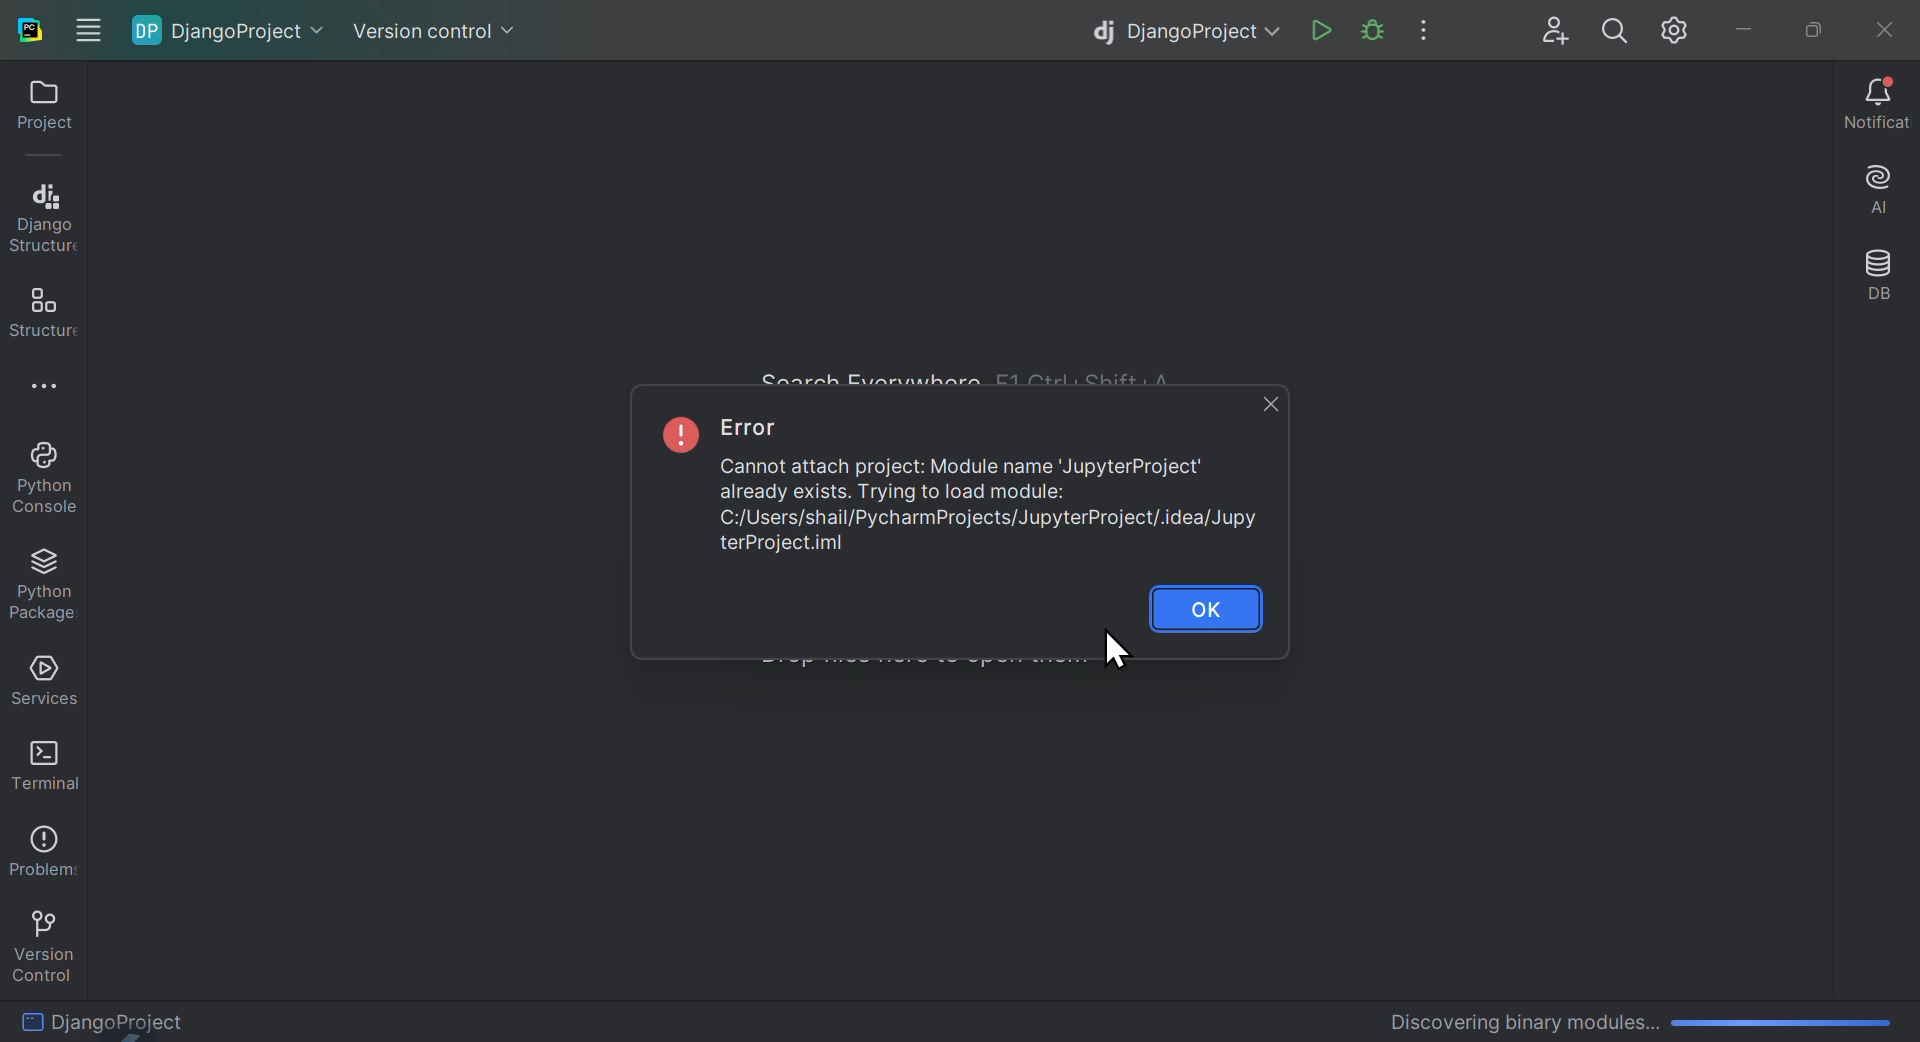 The image size is (1920, 1042). What do you see at coordinates (50, 480) in the screenshot?
I see `Python console` at bounding box center [50, 480].